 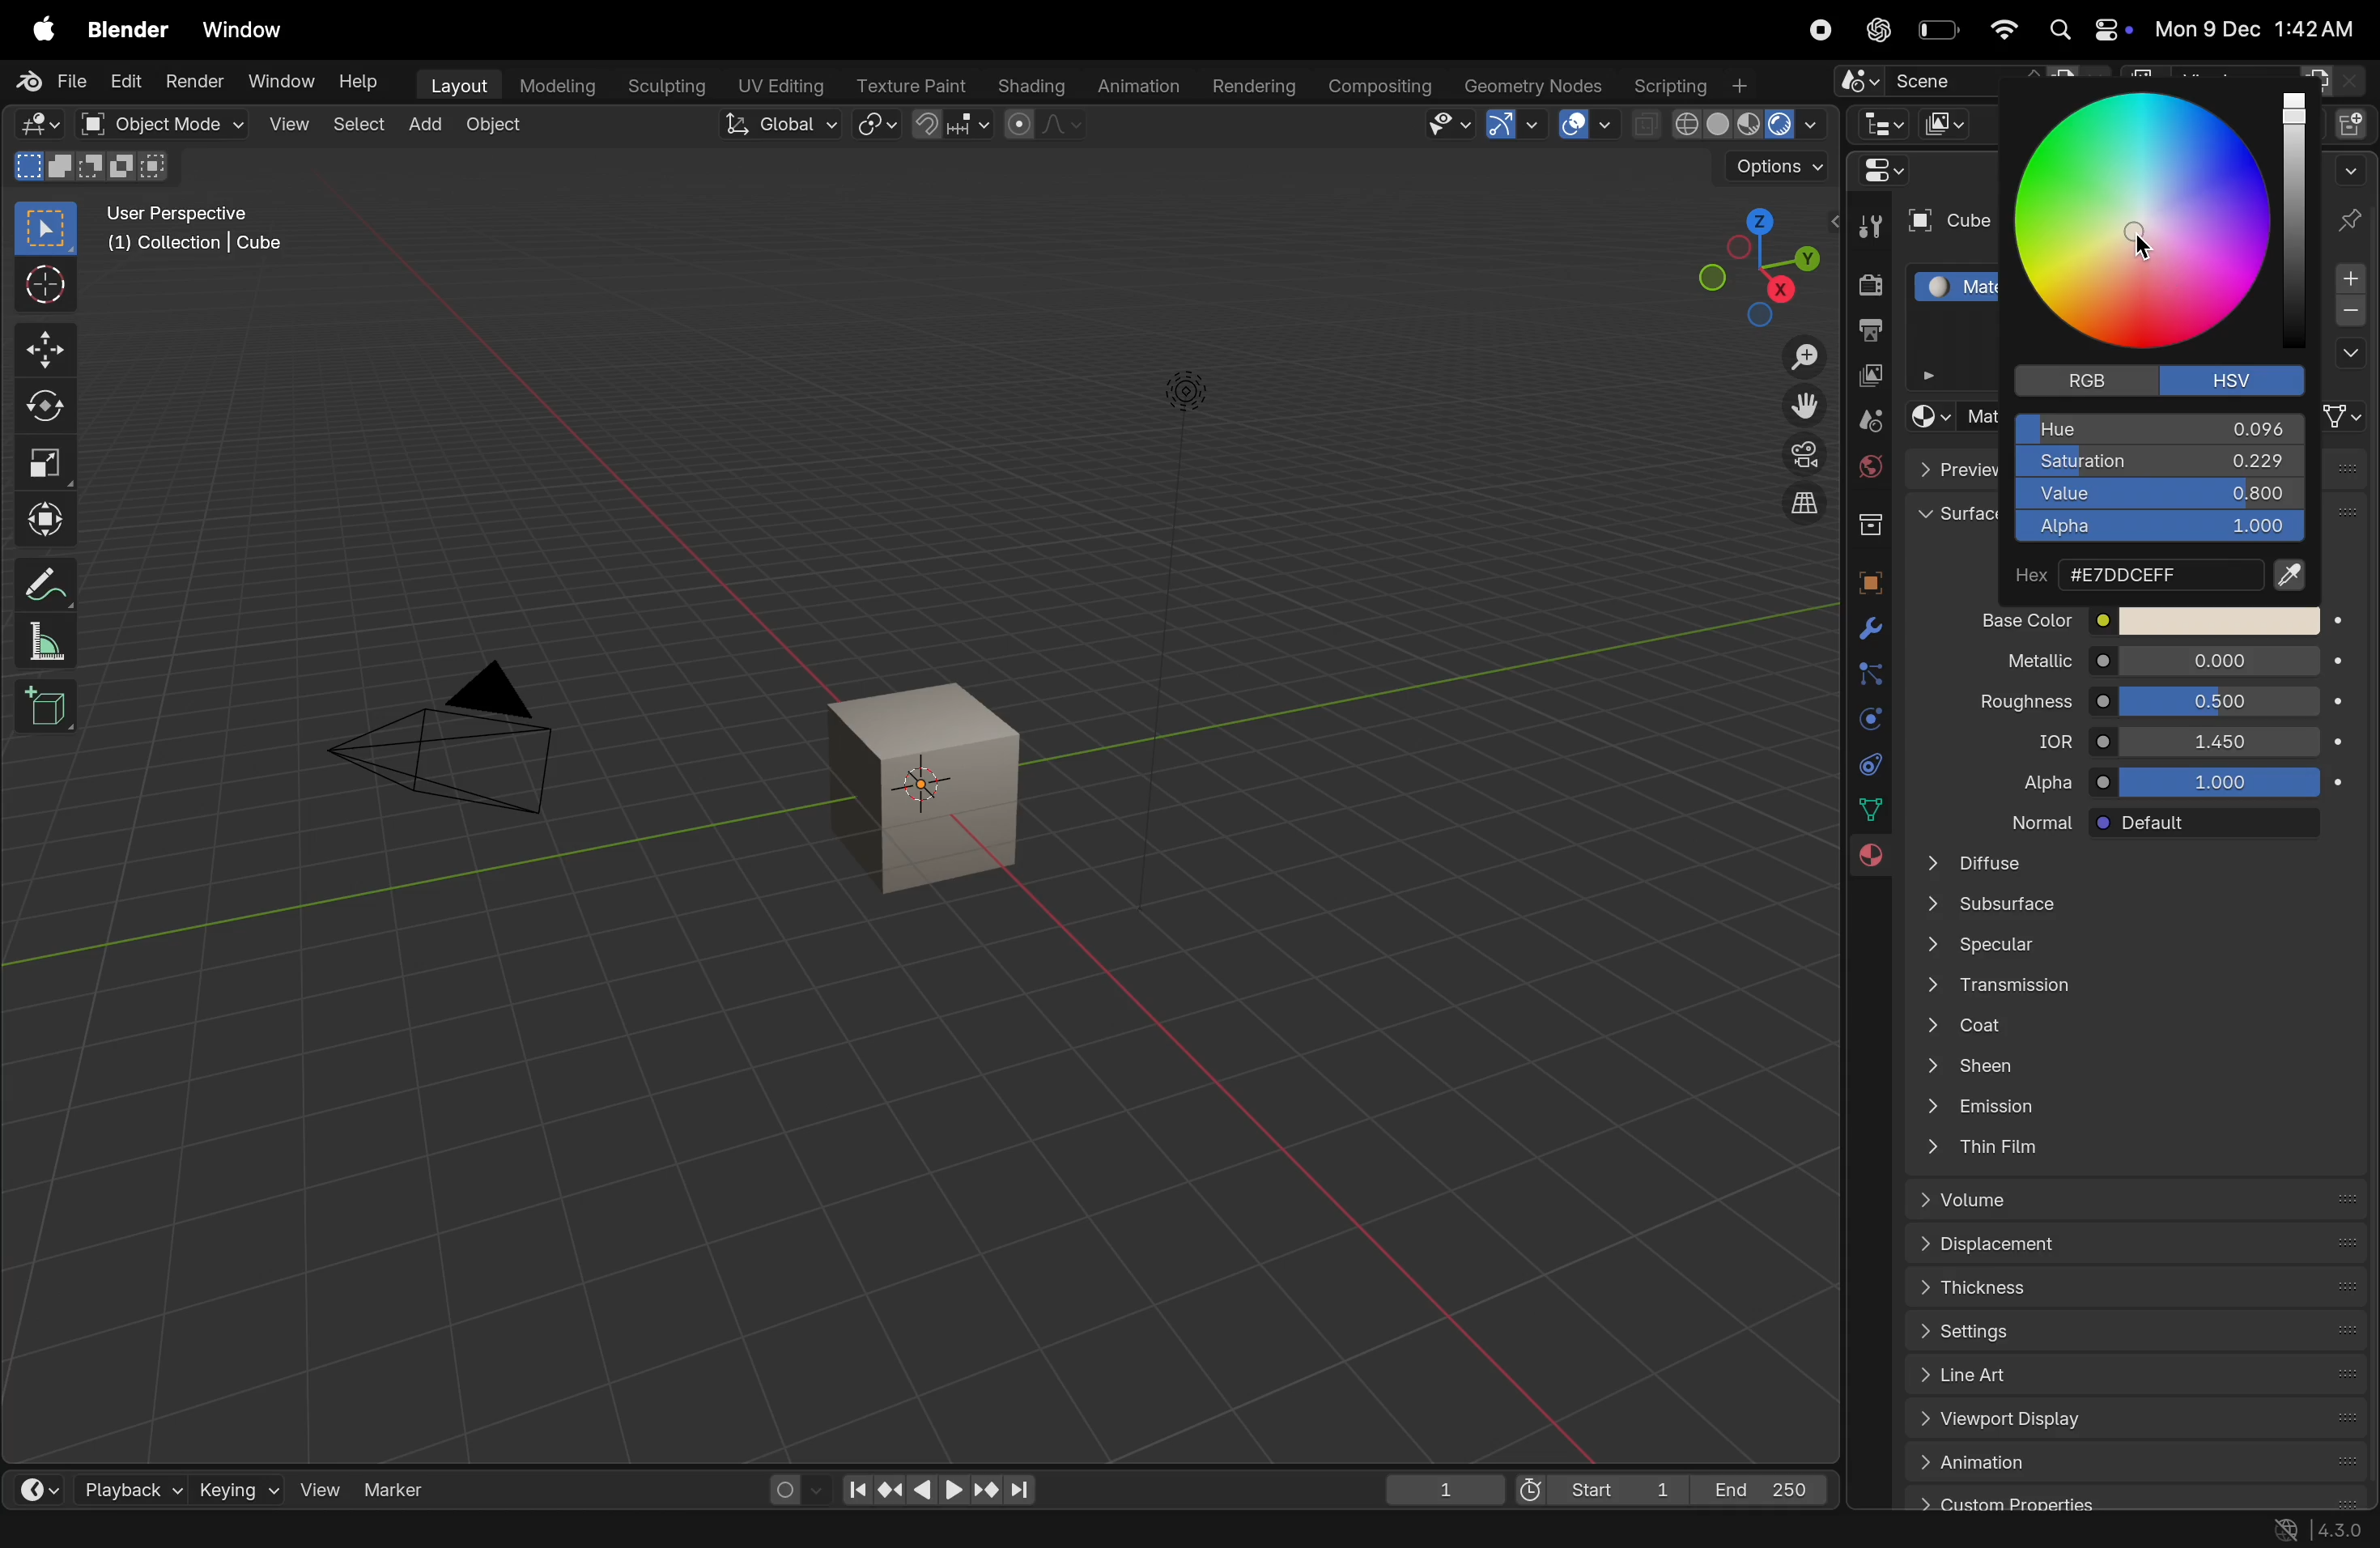 What do you see at coordinates (2350, 279) in the screenshot?
I see `add materail slor` at bounding box center [2350, 279].